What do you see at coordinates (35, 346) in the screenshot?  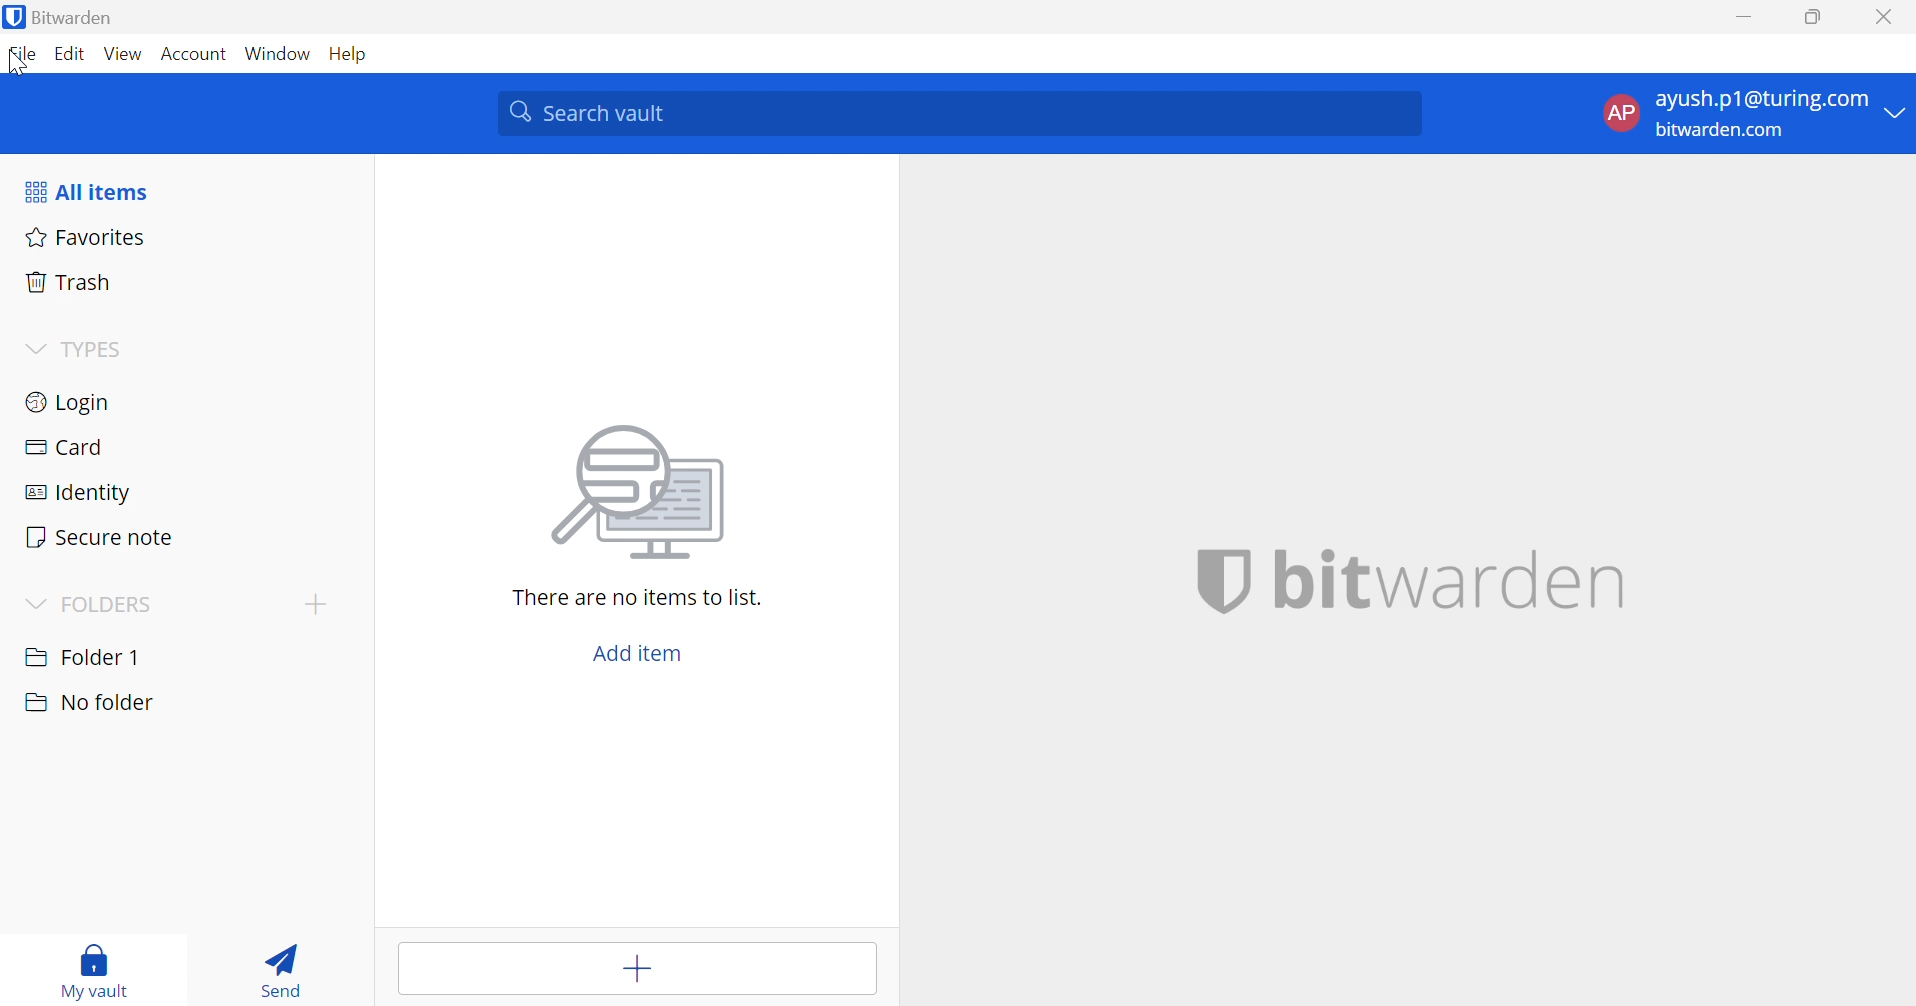 I see `Drop Down` at bounding box center [35, 346].